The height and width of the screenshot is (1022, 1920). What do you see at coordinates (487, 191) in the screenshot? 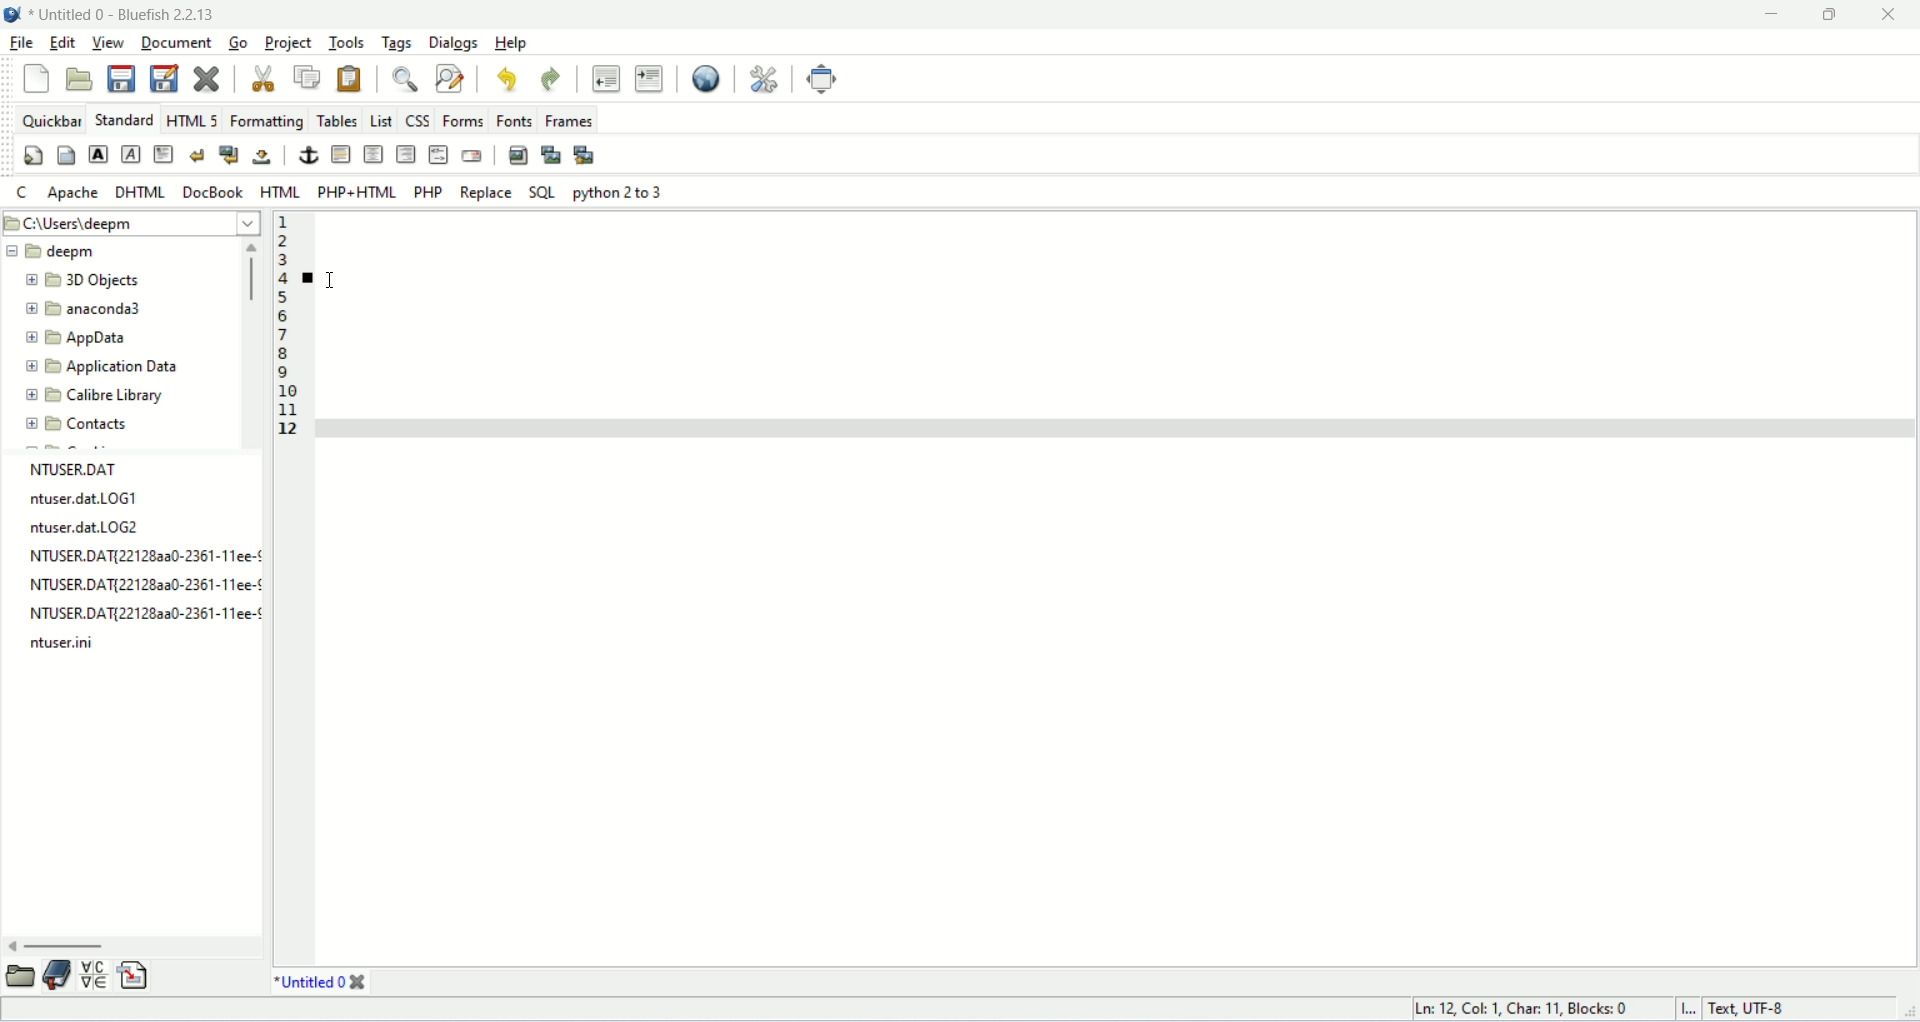
I see `REPLACE` at bounding box center [487, 191].